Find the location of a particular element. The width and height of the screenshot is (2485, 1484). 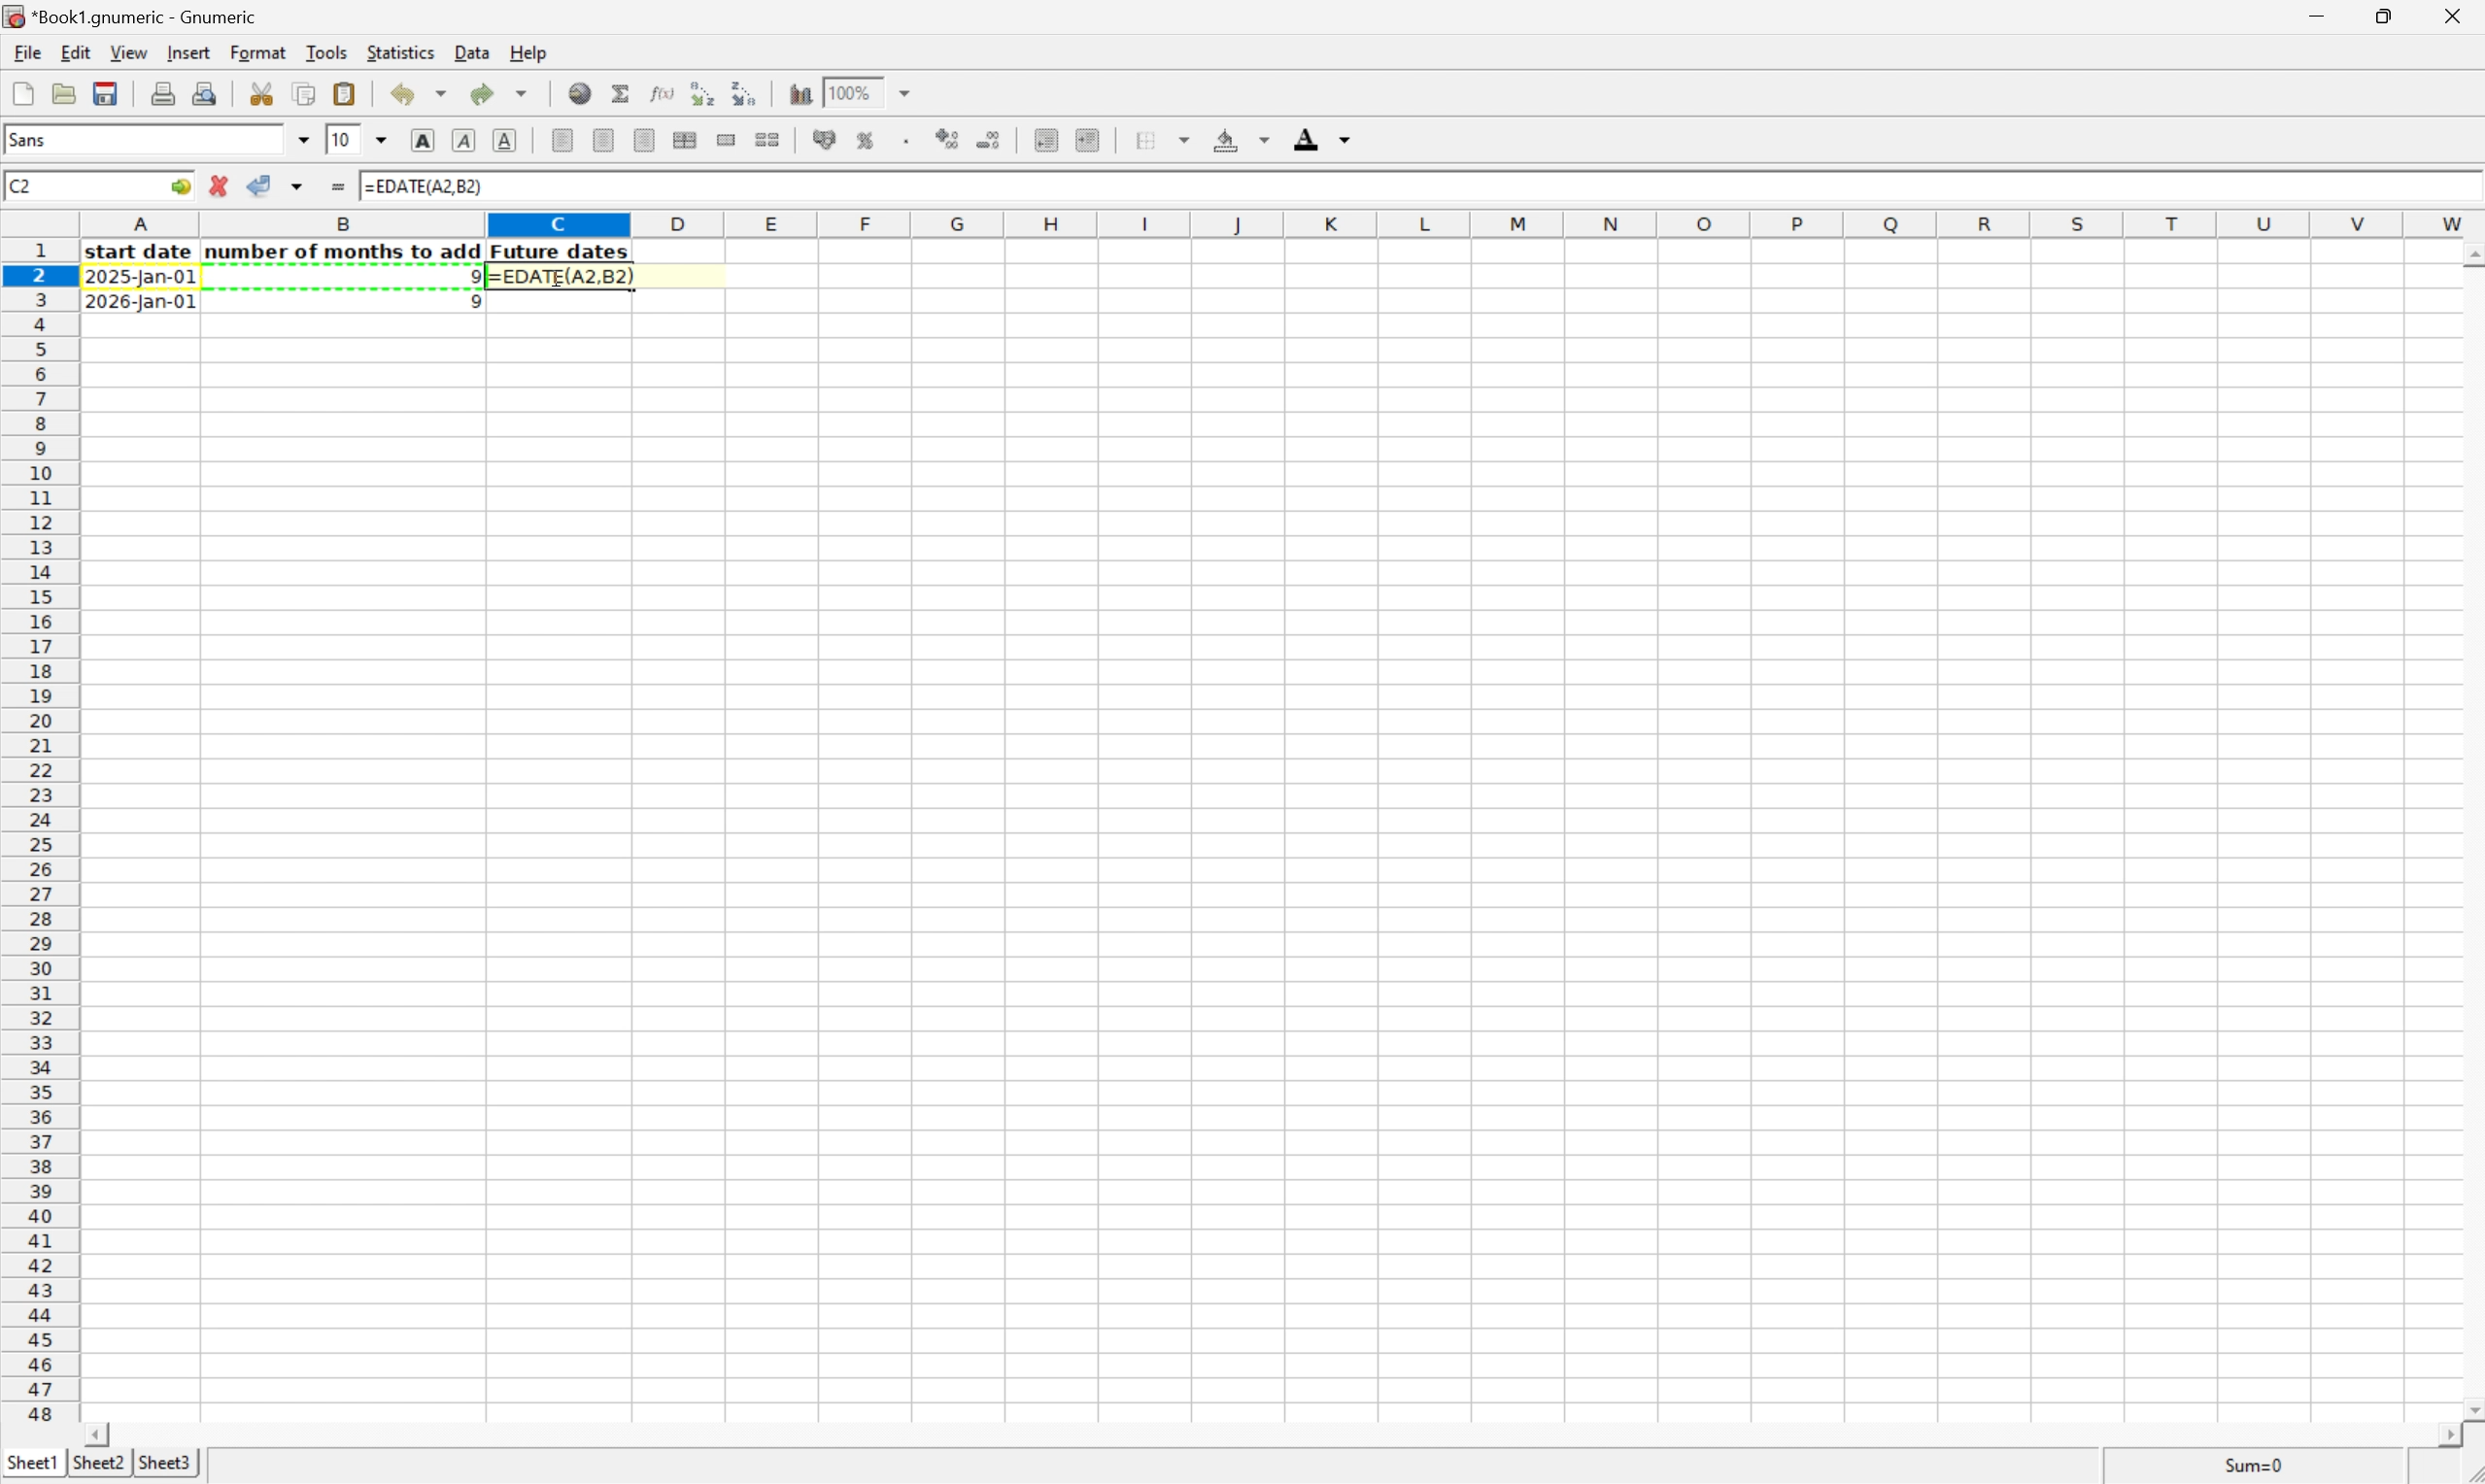

Restore Down is located at coordinates (2383, 13).